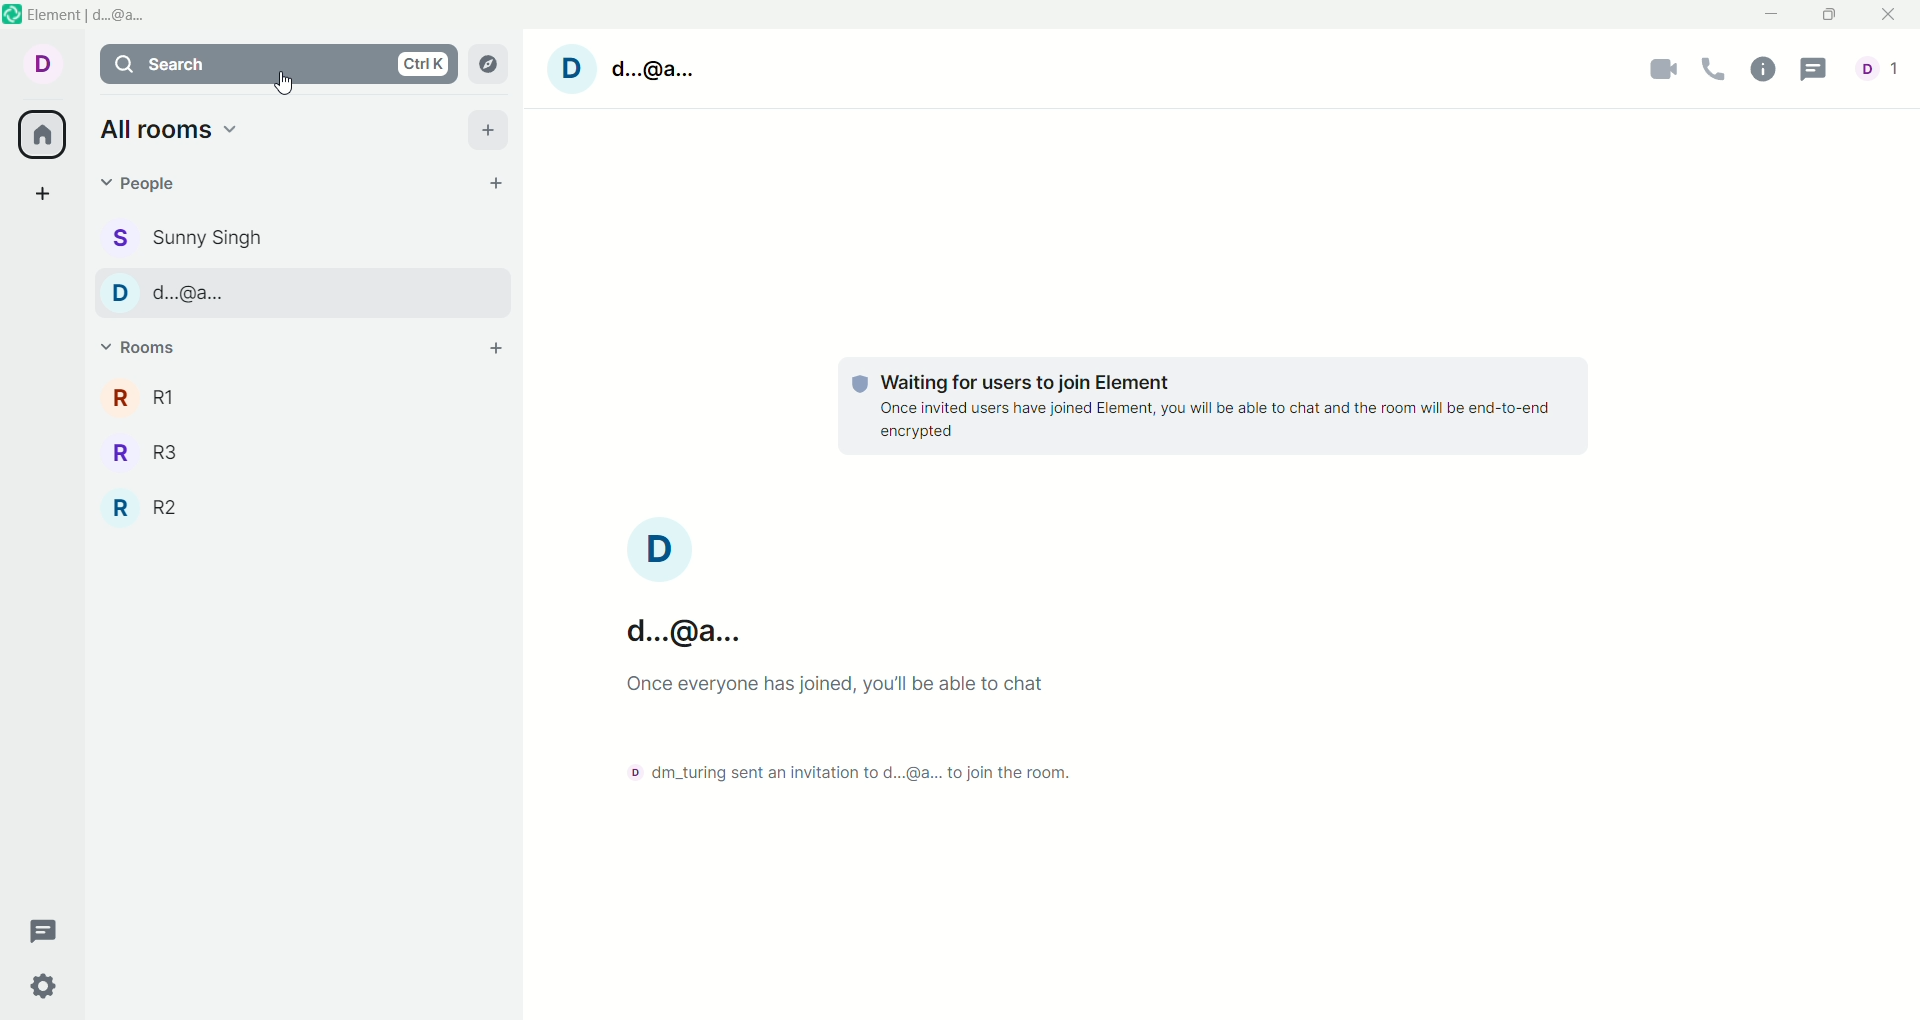 Image resolution: width=1920 pixels, height=1020 pixels. Describe the element at coordinates (13, 20) in the screenshot. I see `logo` at that location.